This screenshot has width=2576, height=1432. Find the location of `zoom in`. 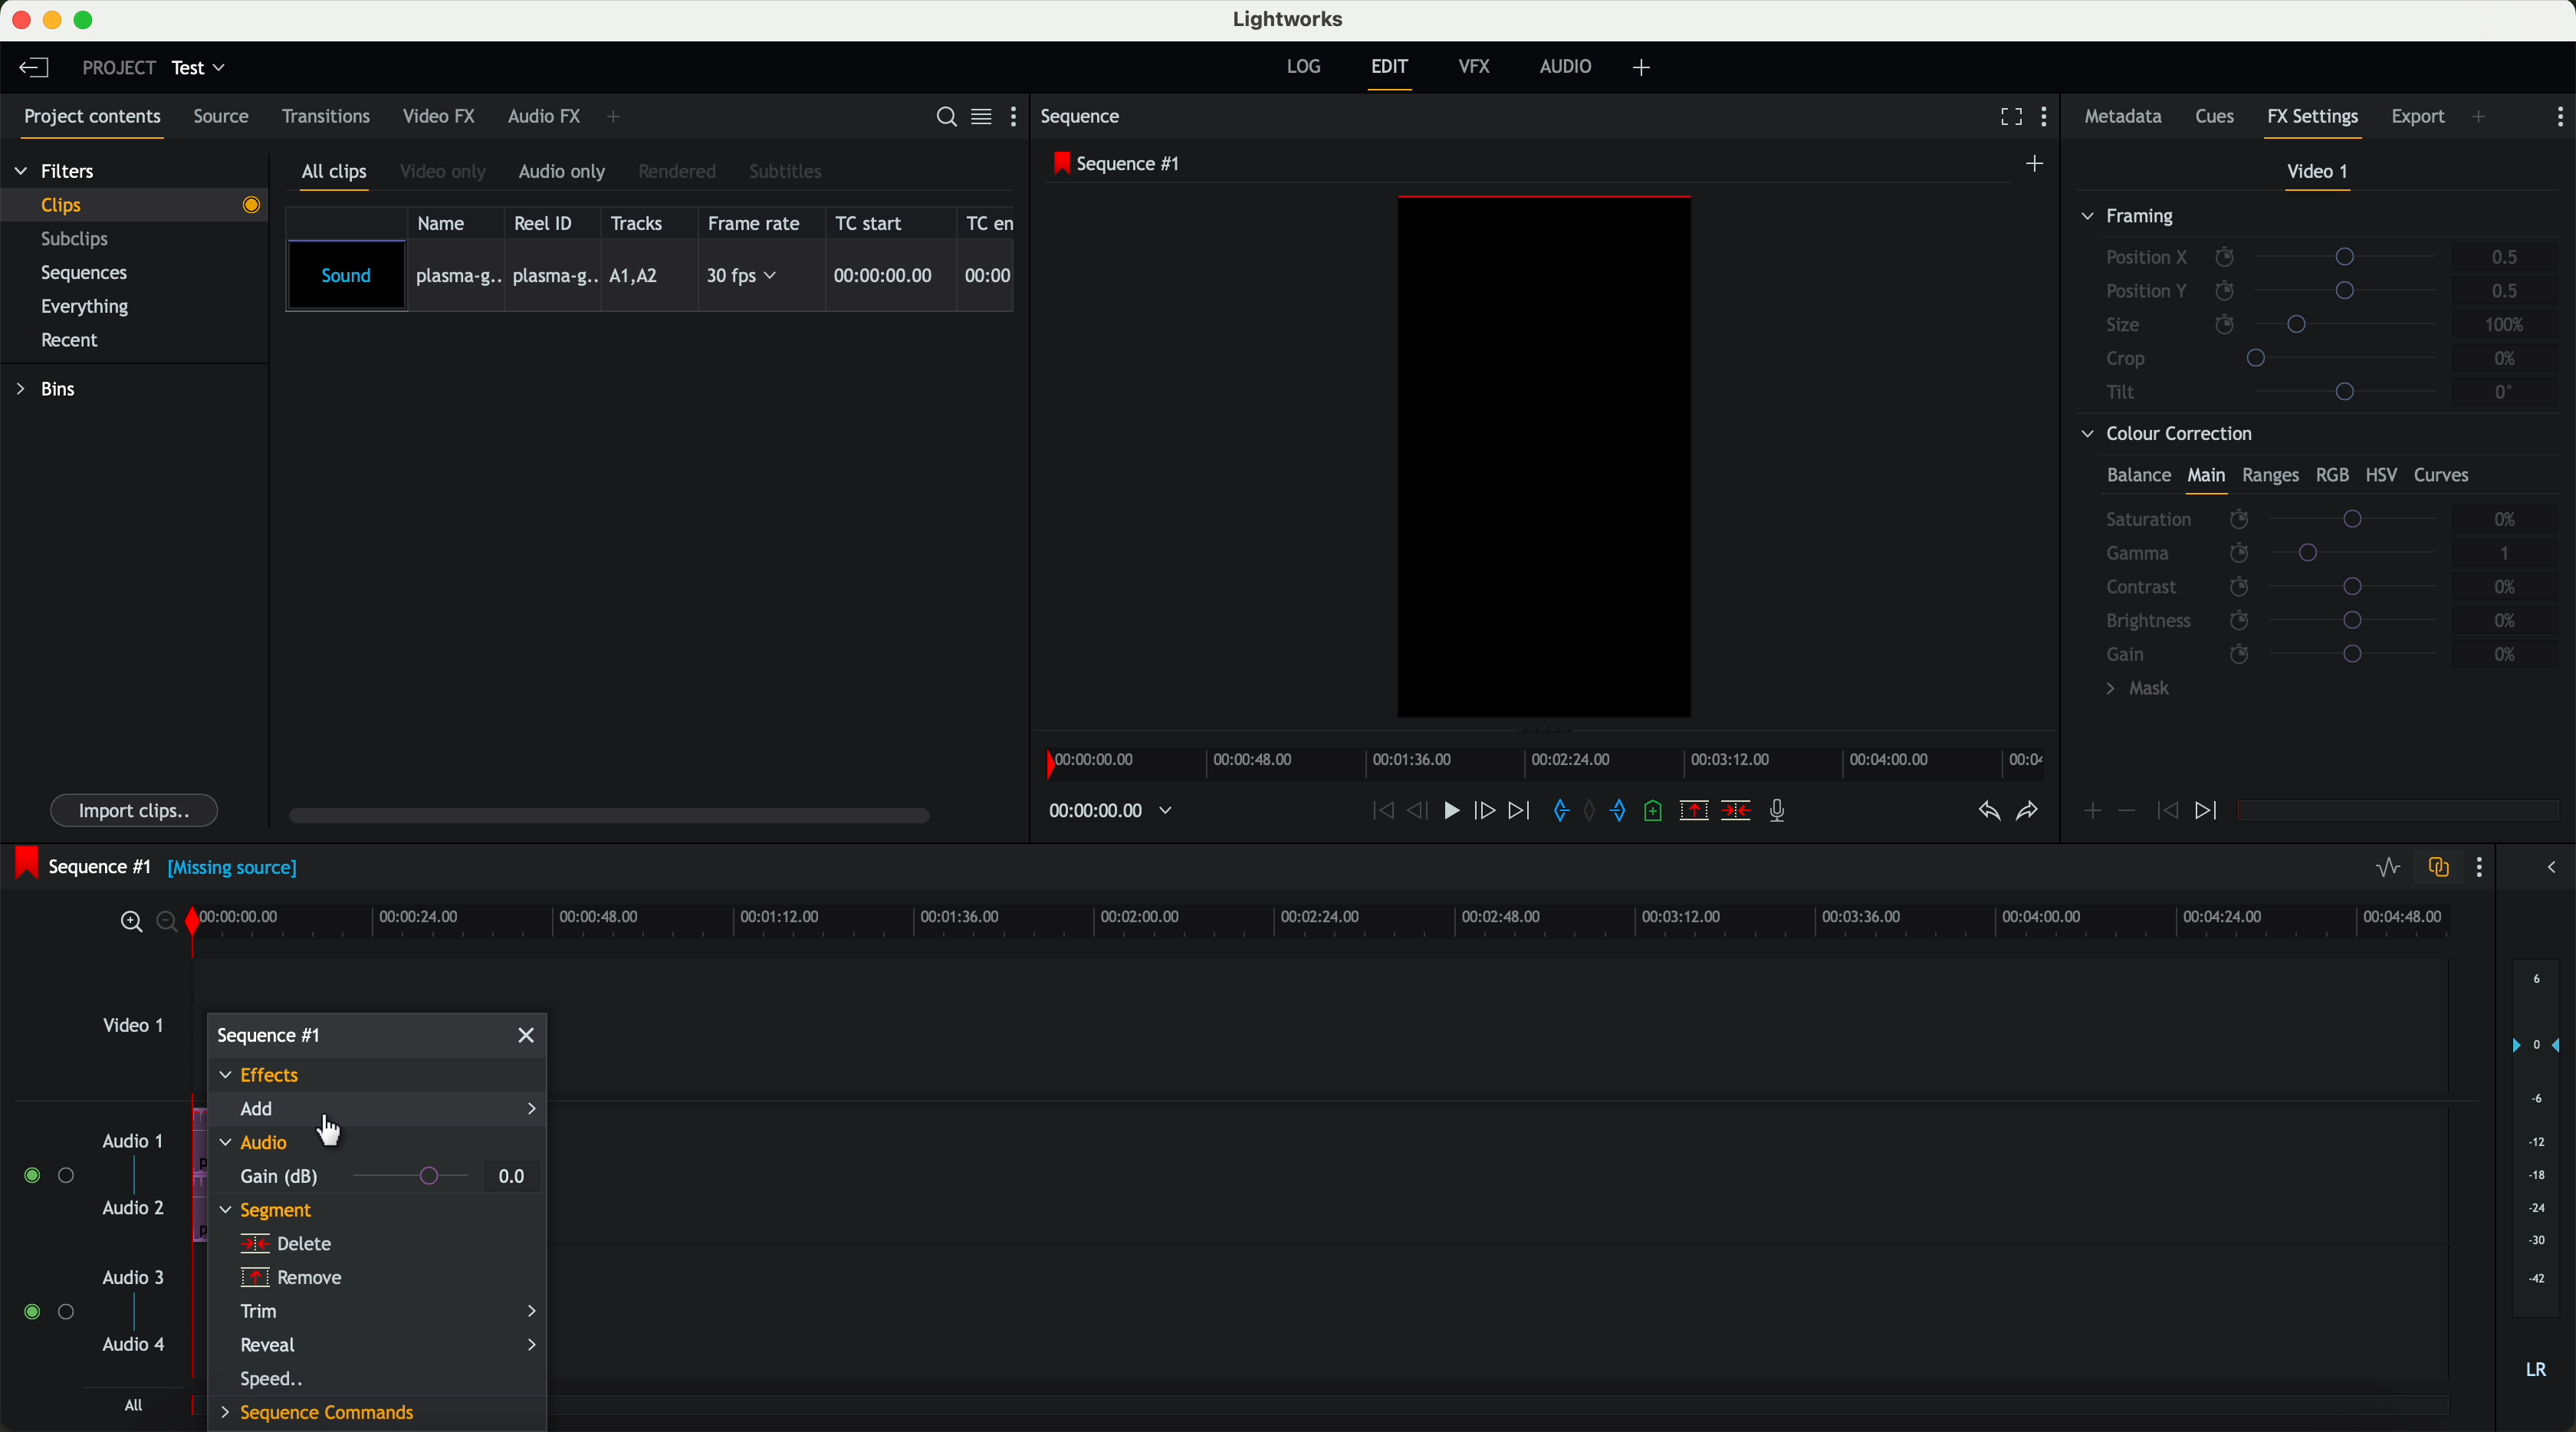

zoom in is located at coordinates (130, 923).